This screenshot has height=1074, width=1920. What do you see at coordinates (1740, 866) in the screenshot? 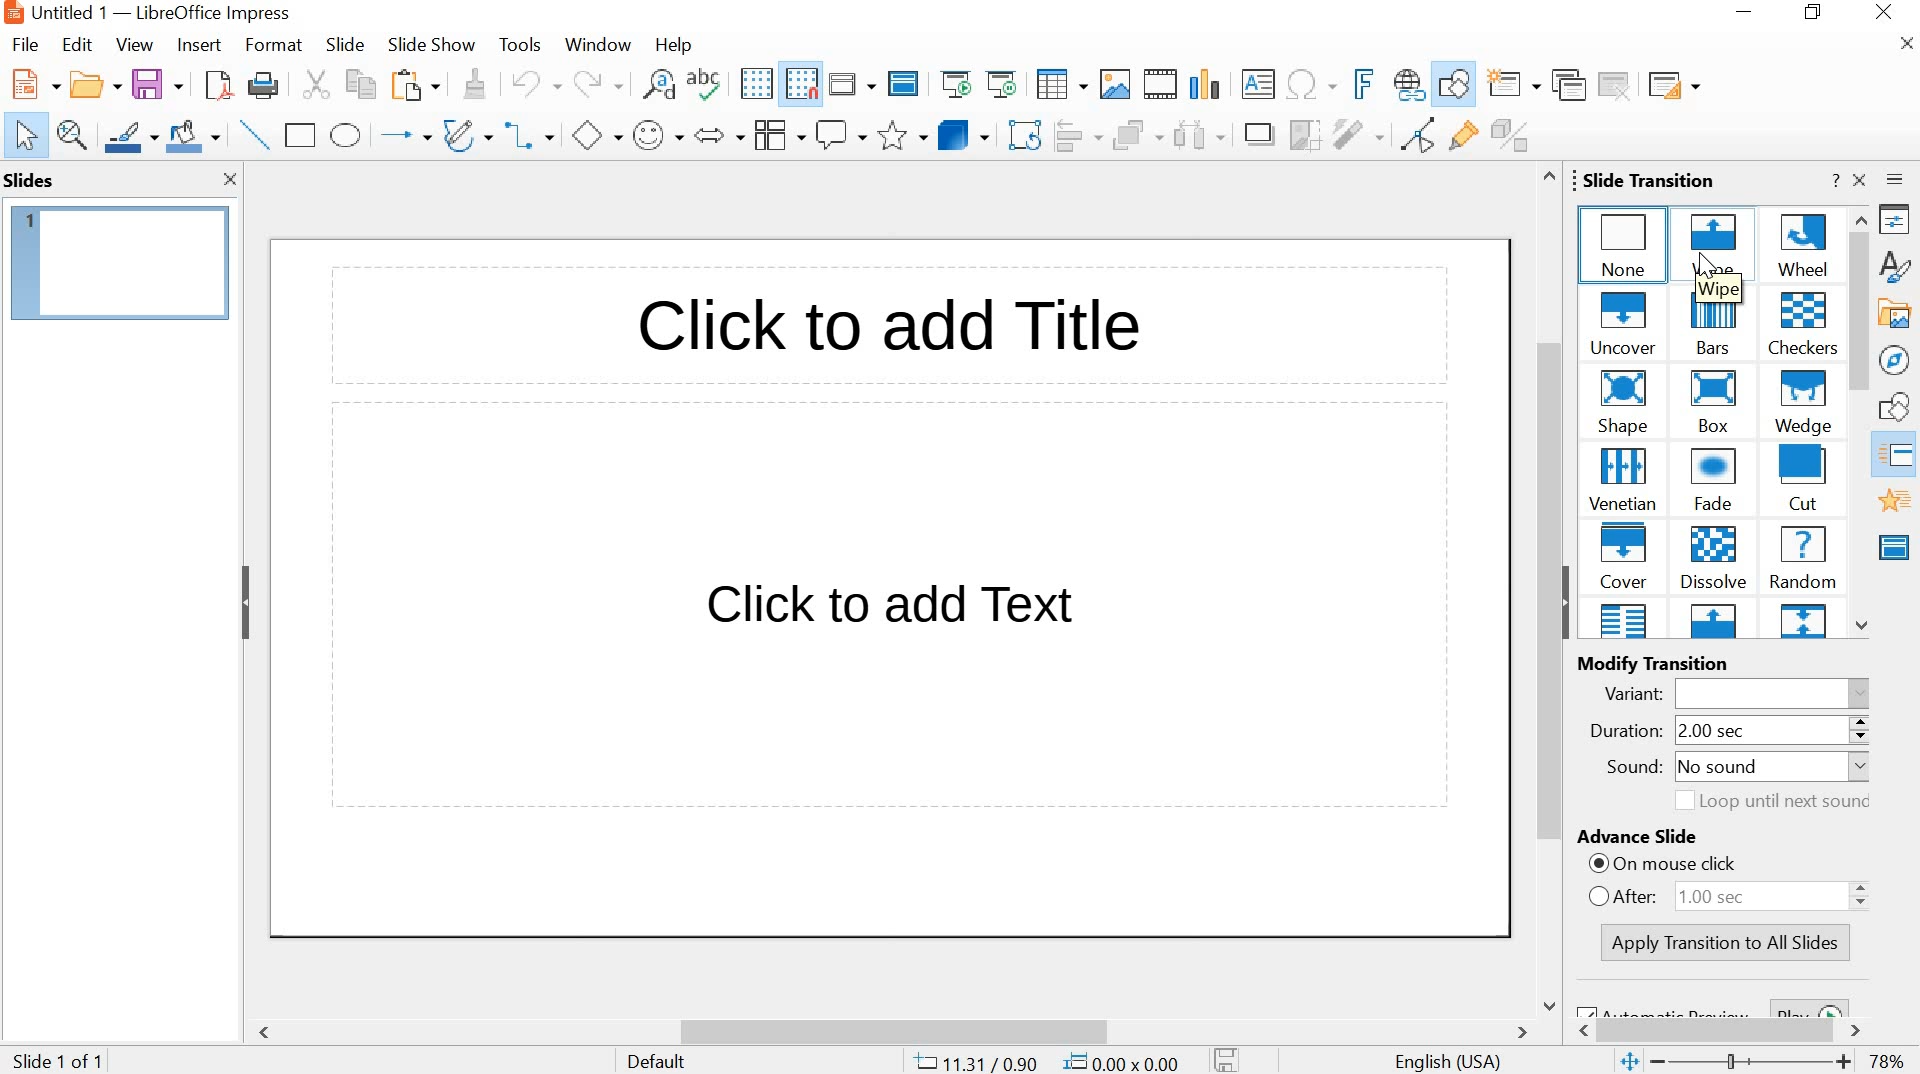
I see `ON MOUSE CLICK` at bounding box center [1740, 866].